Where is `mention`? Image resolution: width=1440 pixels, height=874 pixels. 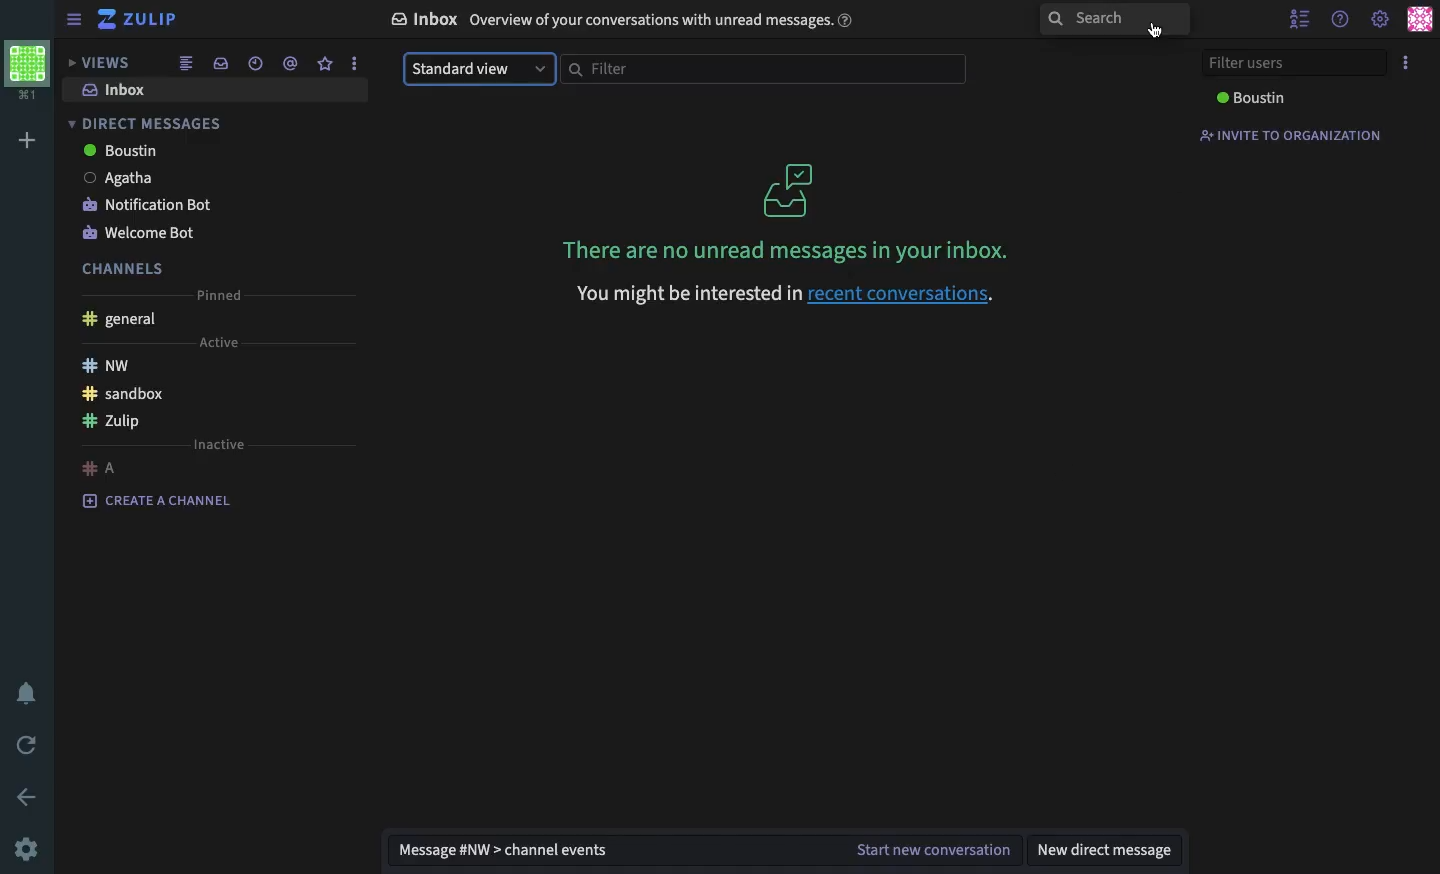 mention is located at coordinates (289, 64).